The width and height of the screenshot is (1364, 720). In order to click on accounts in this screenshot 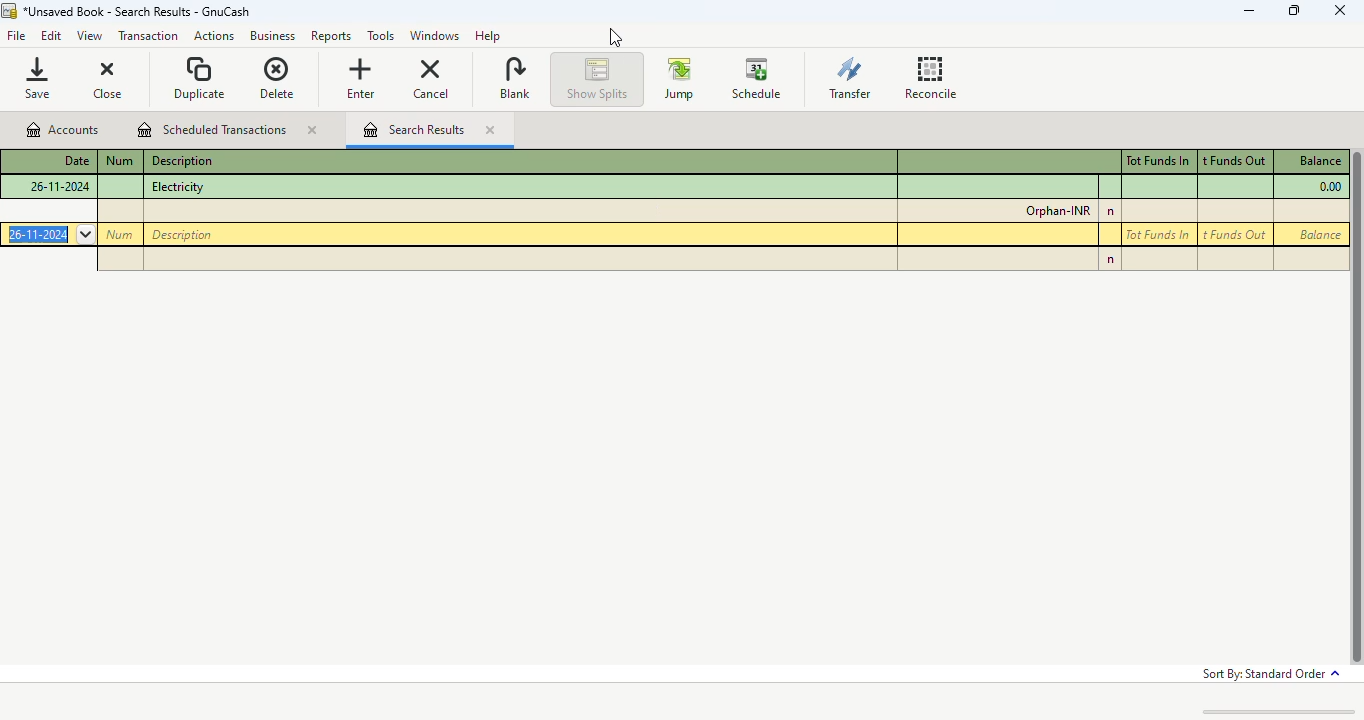, I will do `click(64, 130)`.